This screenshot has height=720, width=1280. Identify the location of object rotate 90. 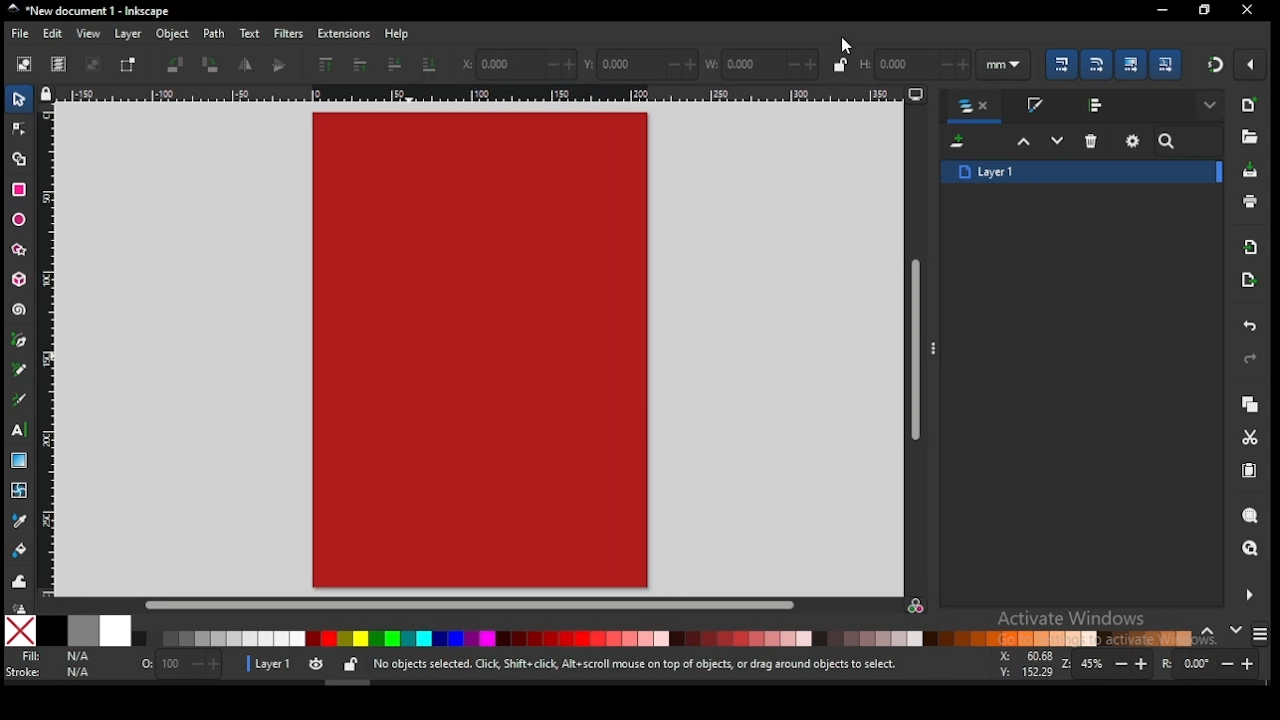
(212, 65).